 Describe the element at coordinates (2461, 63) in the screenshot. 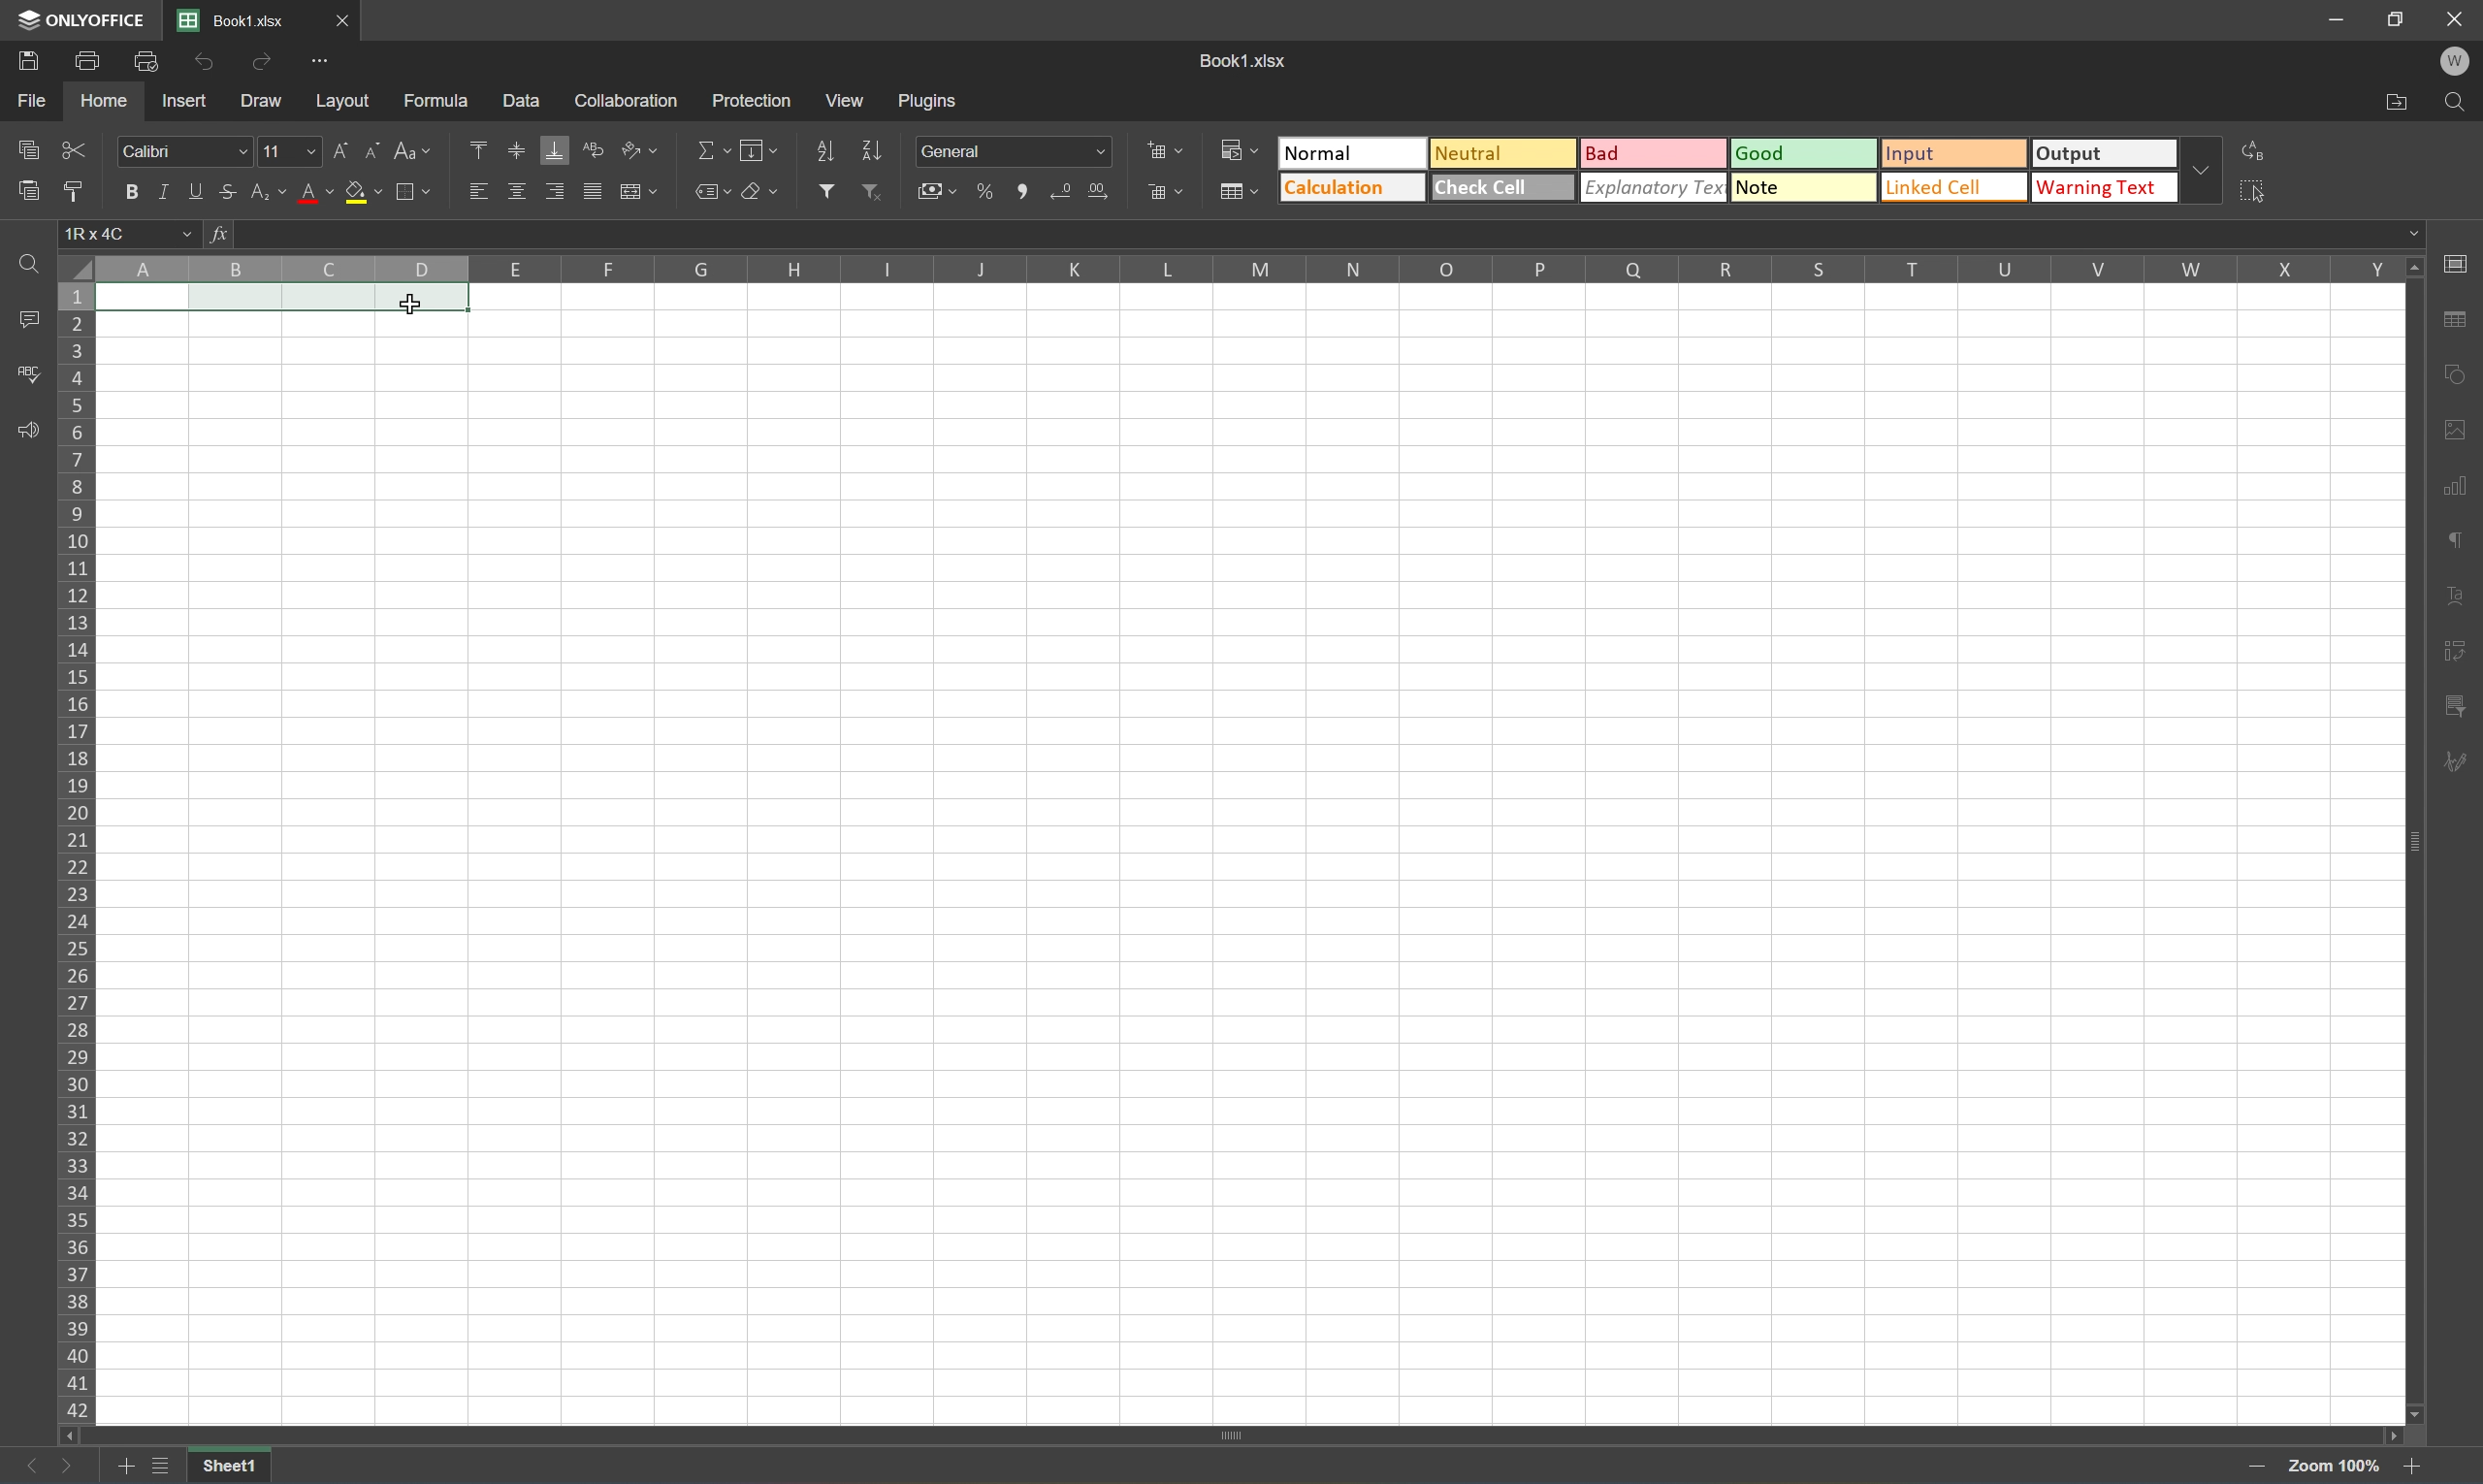

I see `Welcome` at that location.